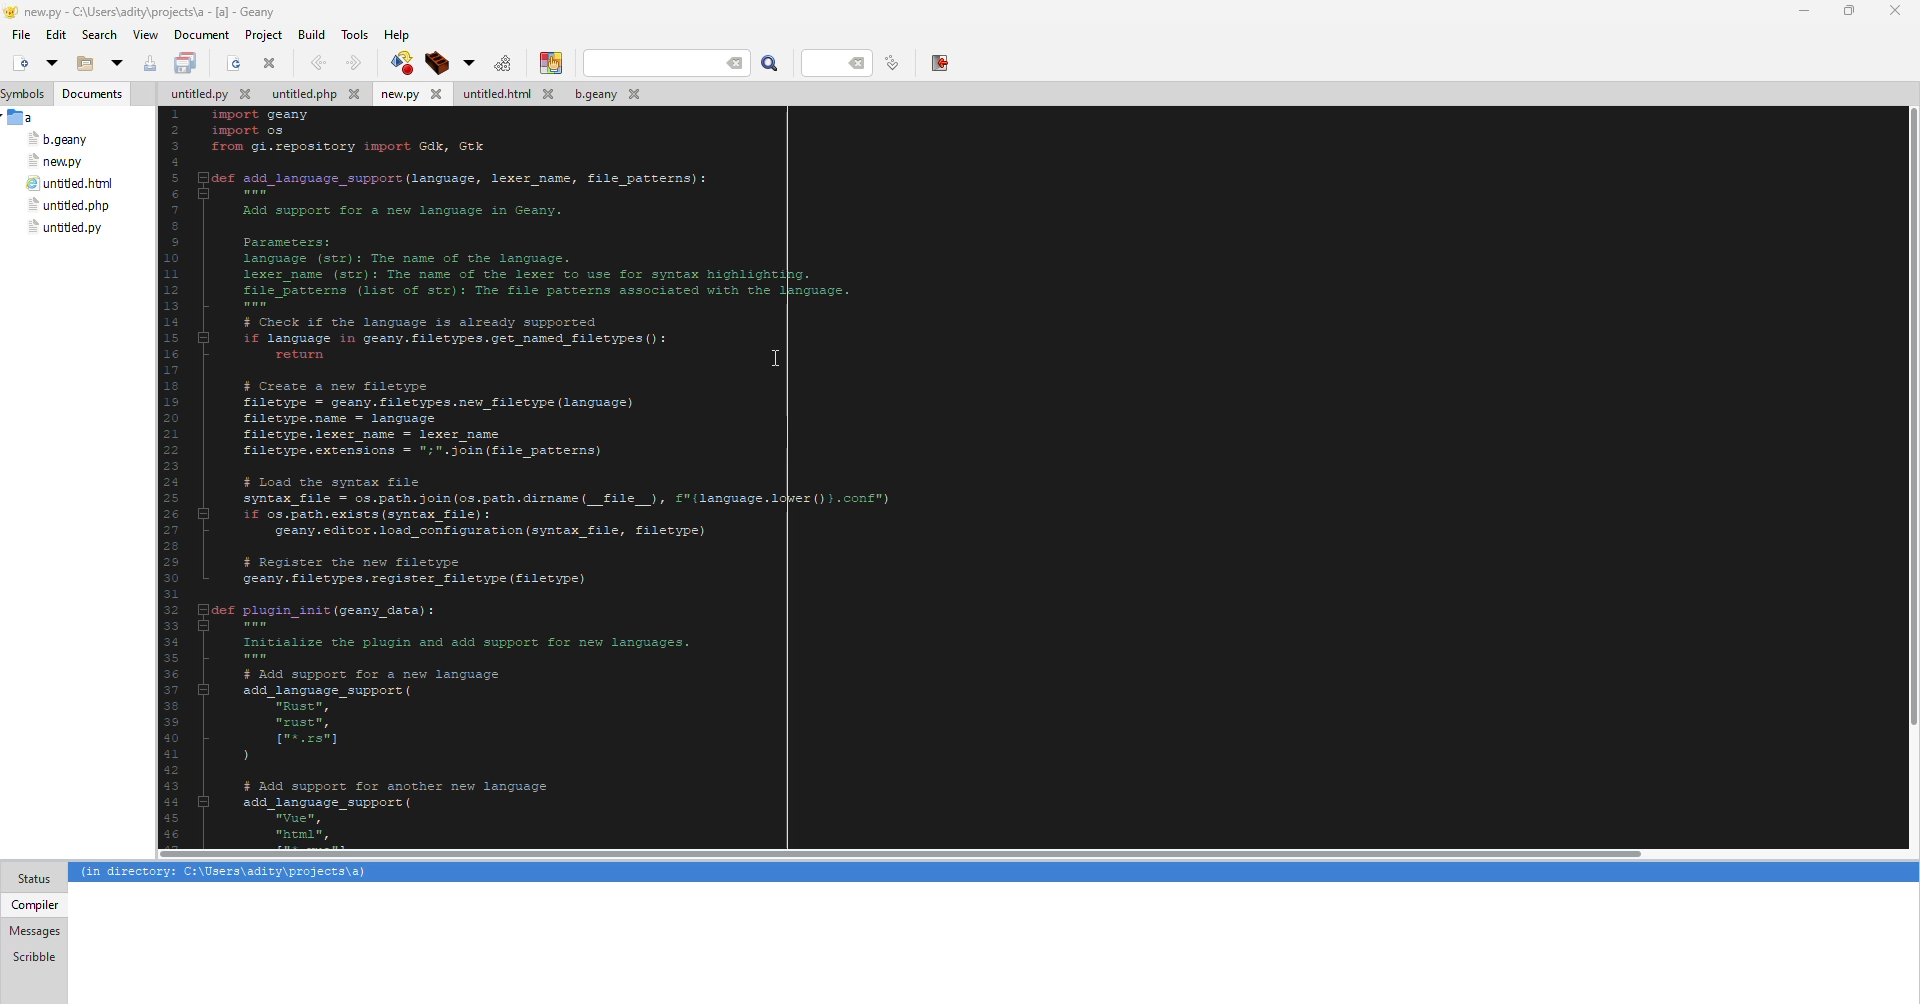 Image resolution: width=1920 pixels, height=1004 pixels. I want to click on open, so click(116, 63).